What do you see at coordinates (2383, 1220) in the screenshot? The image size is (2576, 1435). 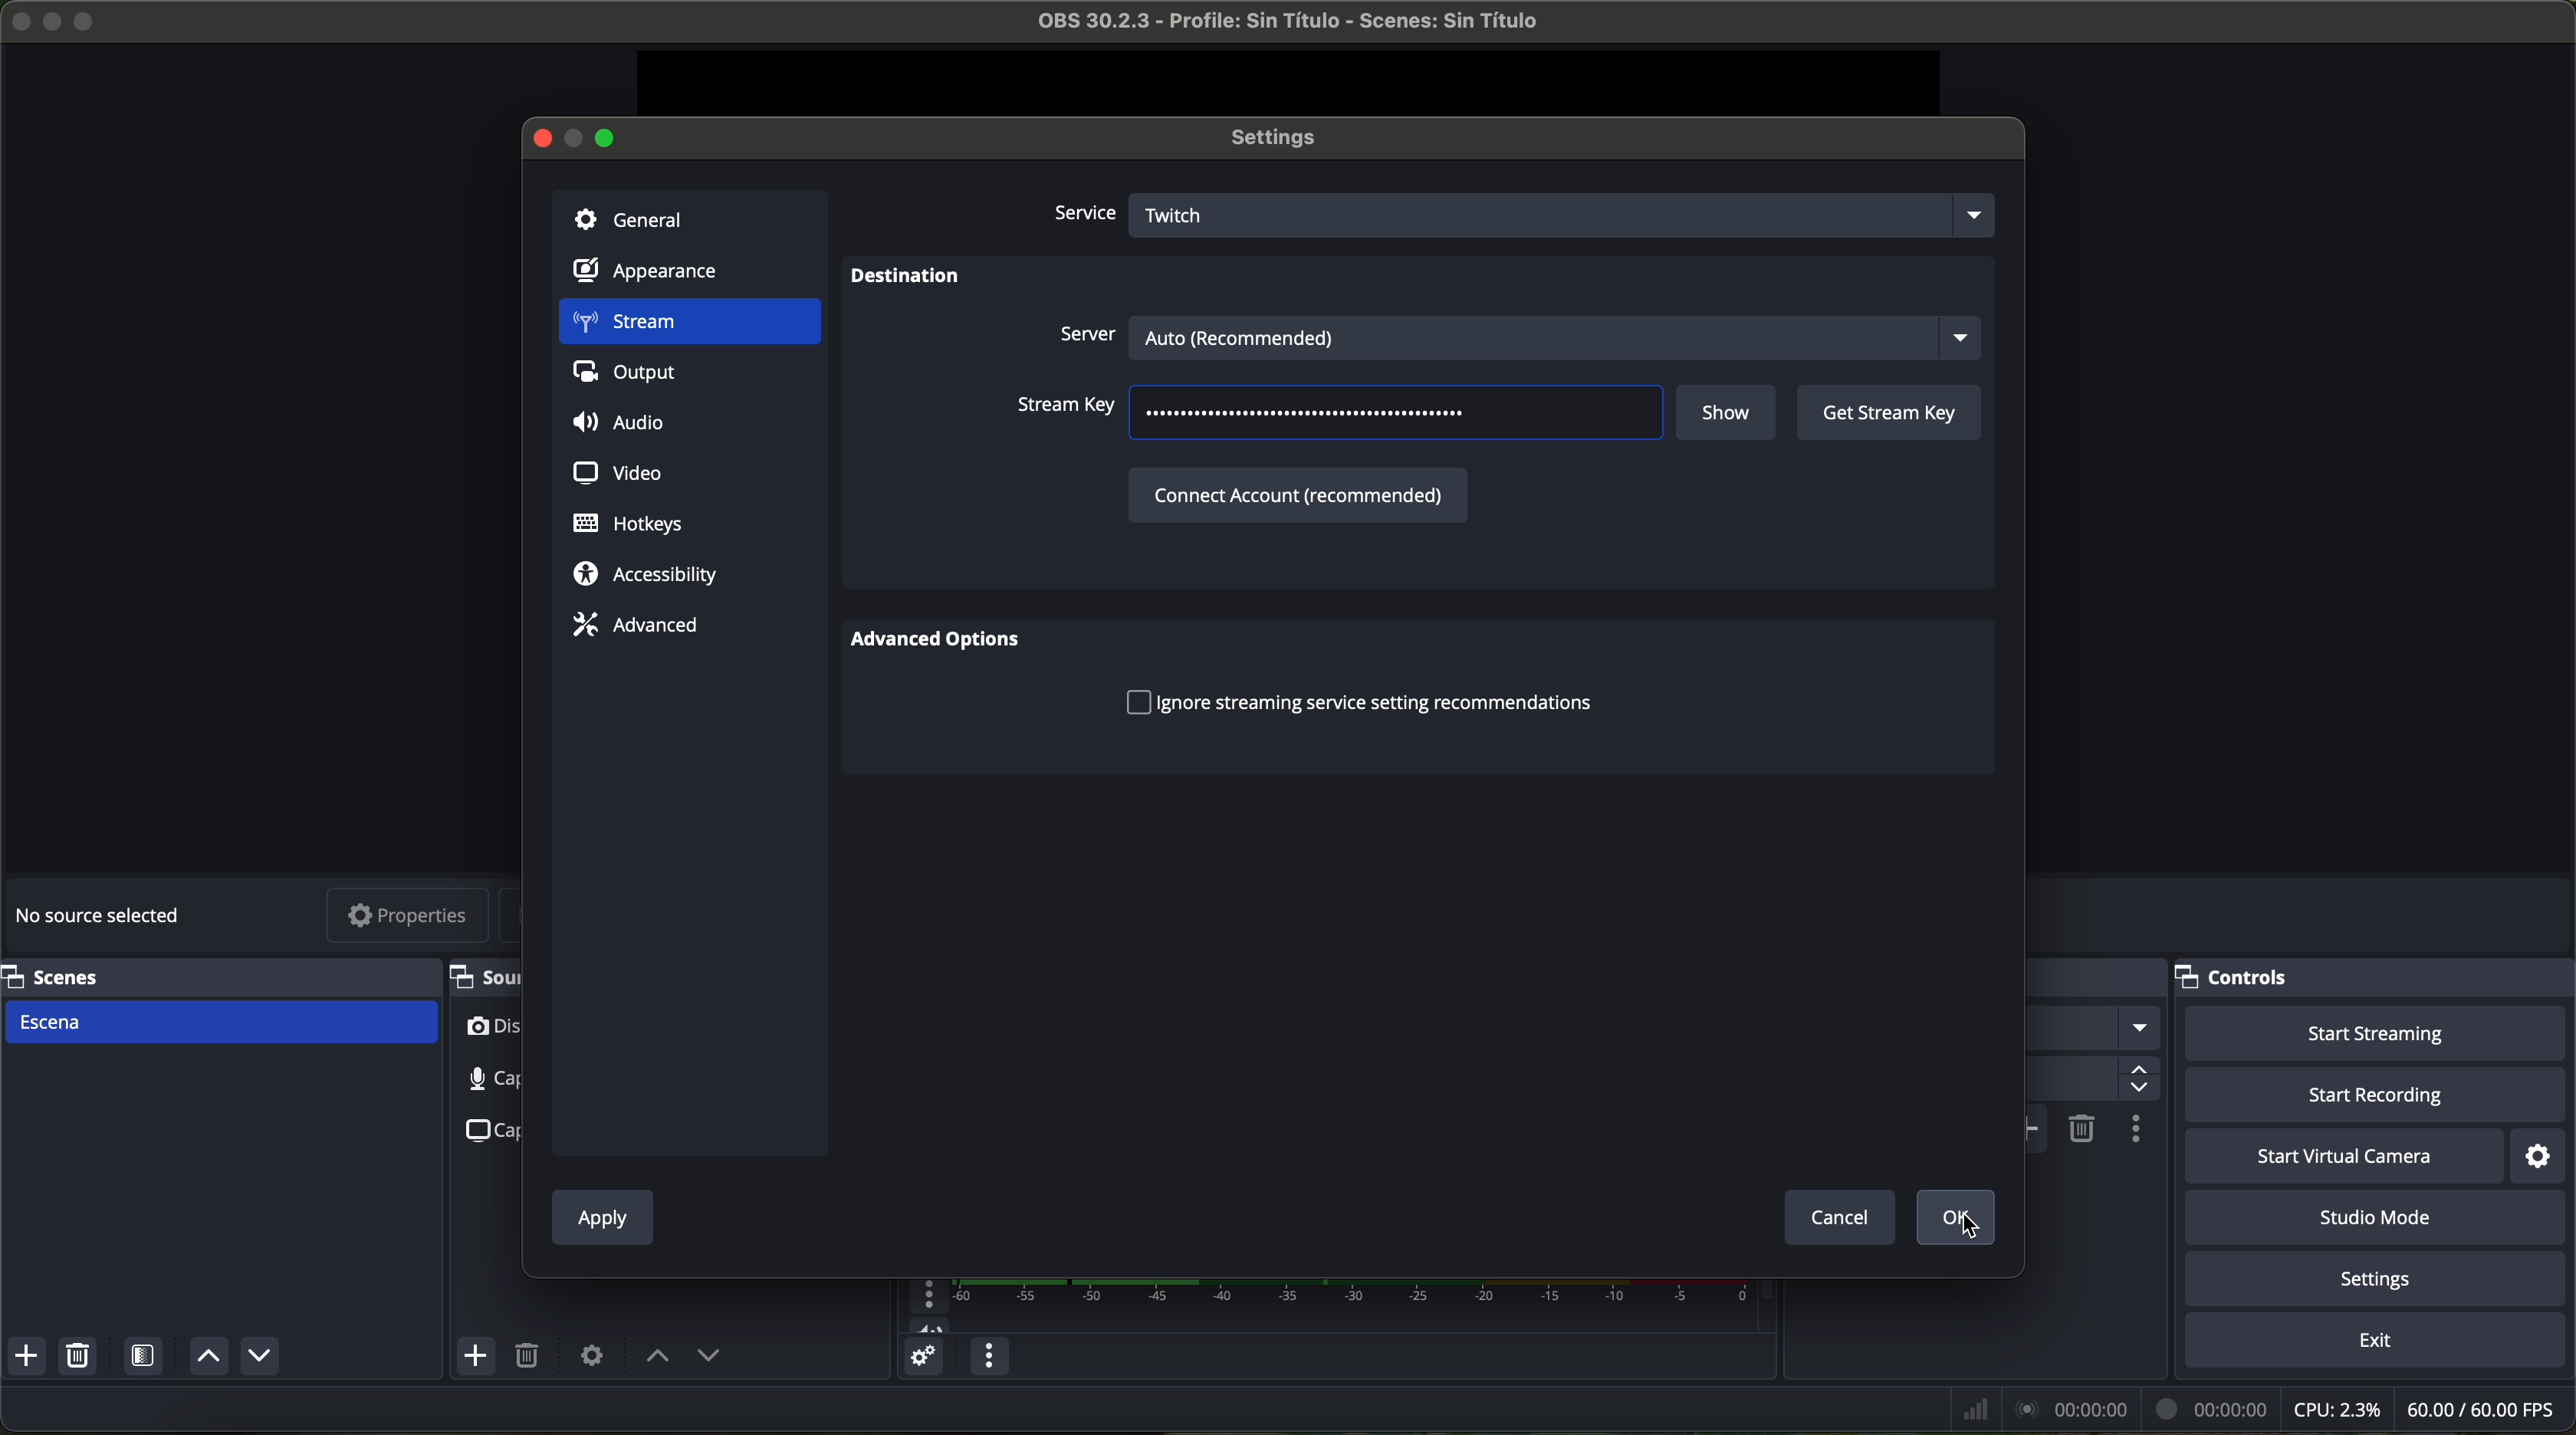 I see `studio mode` at bounding box center [2383, 1220].